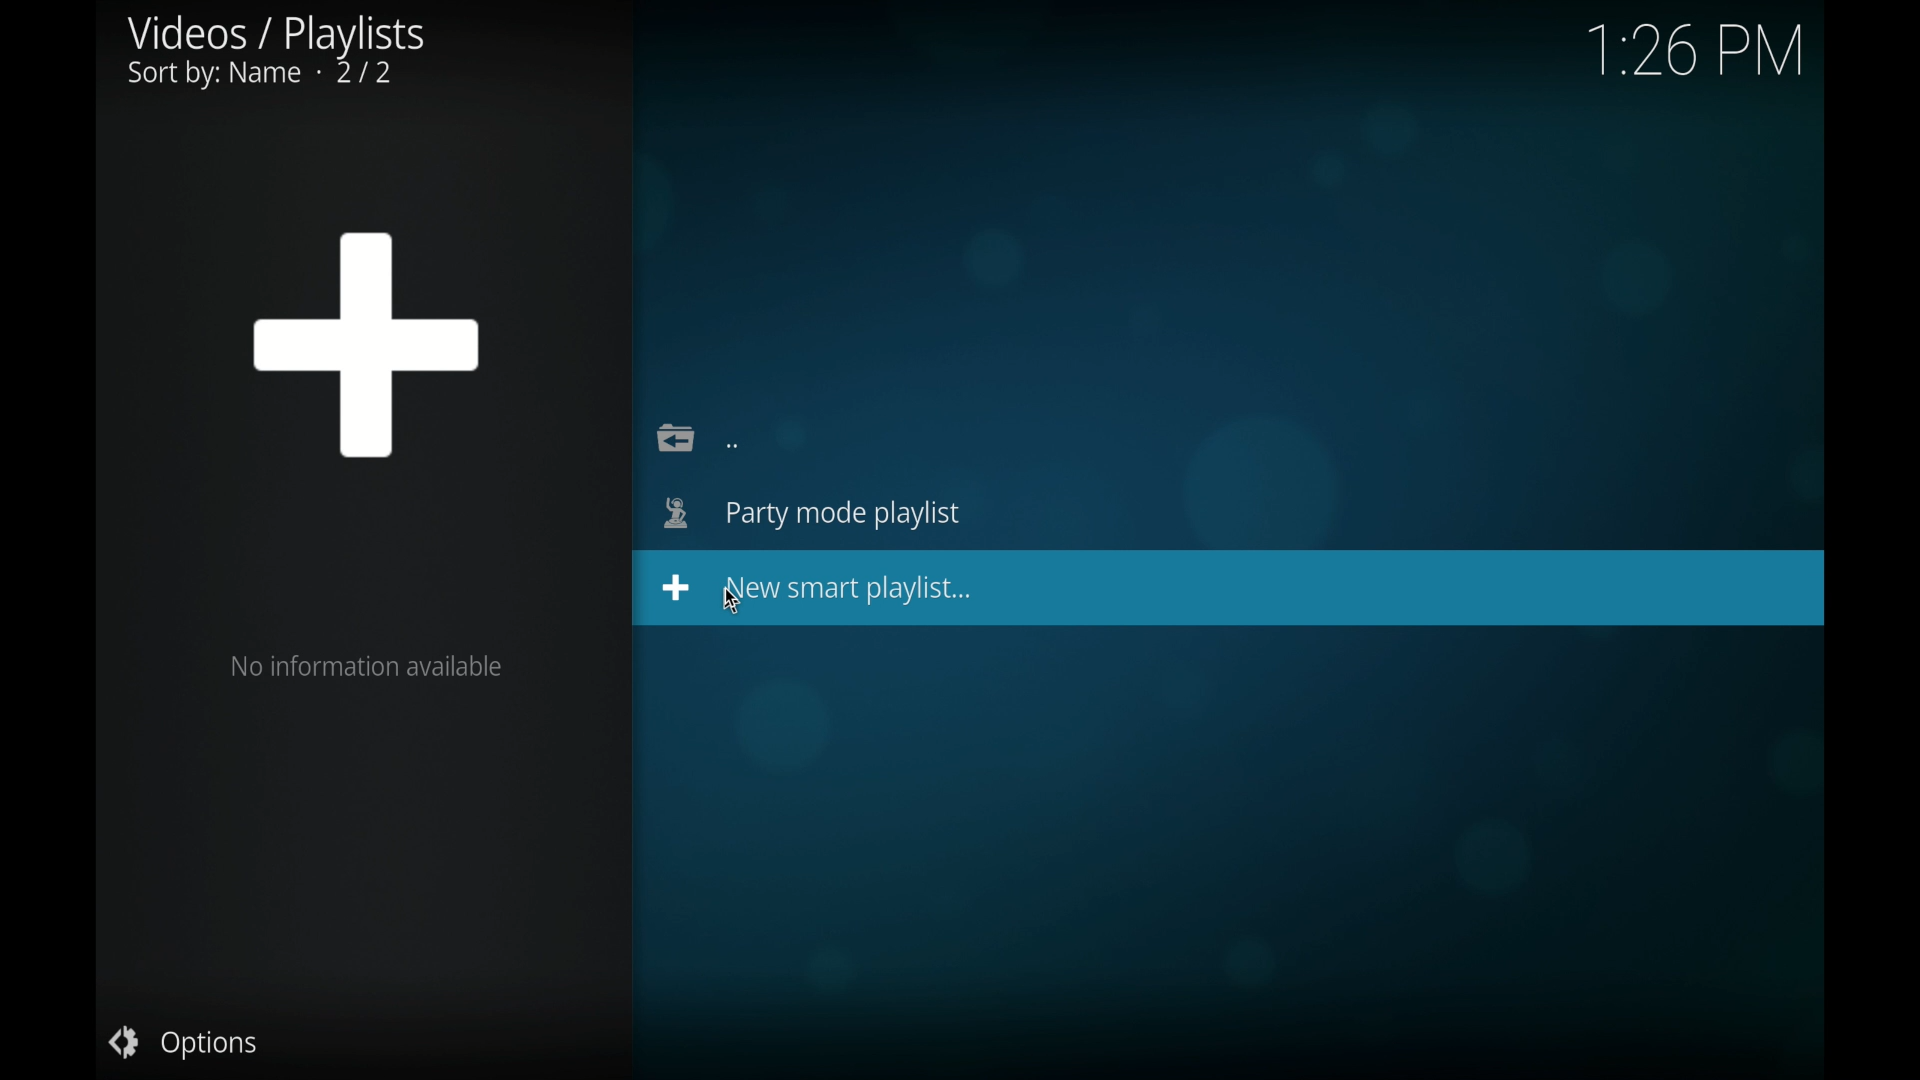 This screenshot has width=1920, height=1080. I want to click on back, so click(697, 436).